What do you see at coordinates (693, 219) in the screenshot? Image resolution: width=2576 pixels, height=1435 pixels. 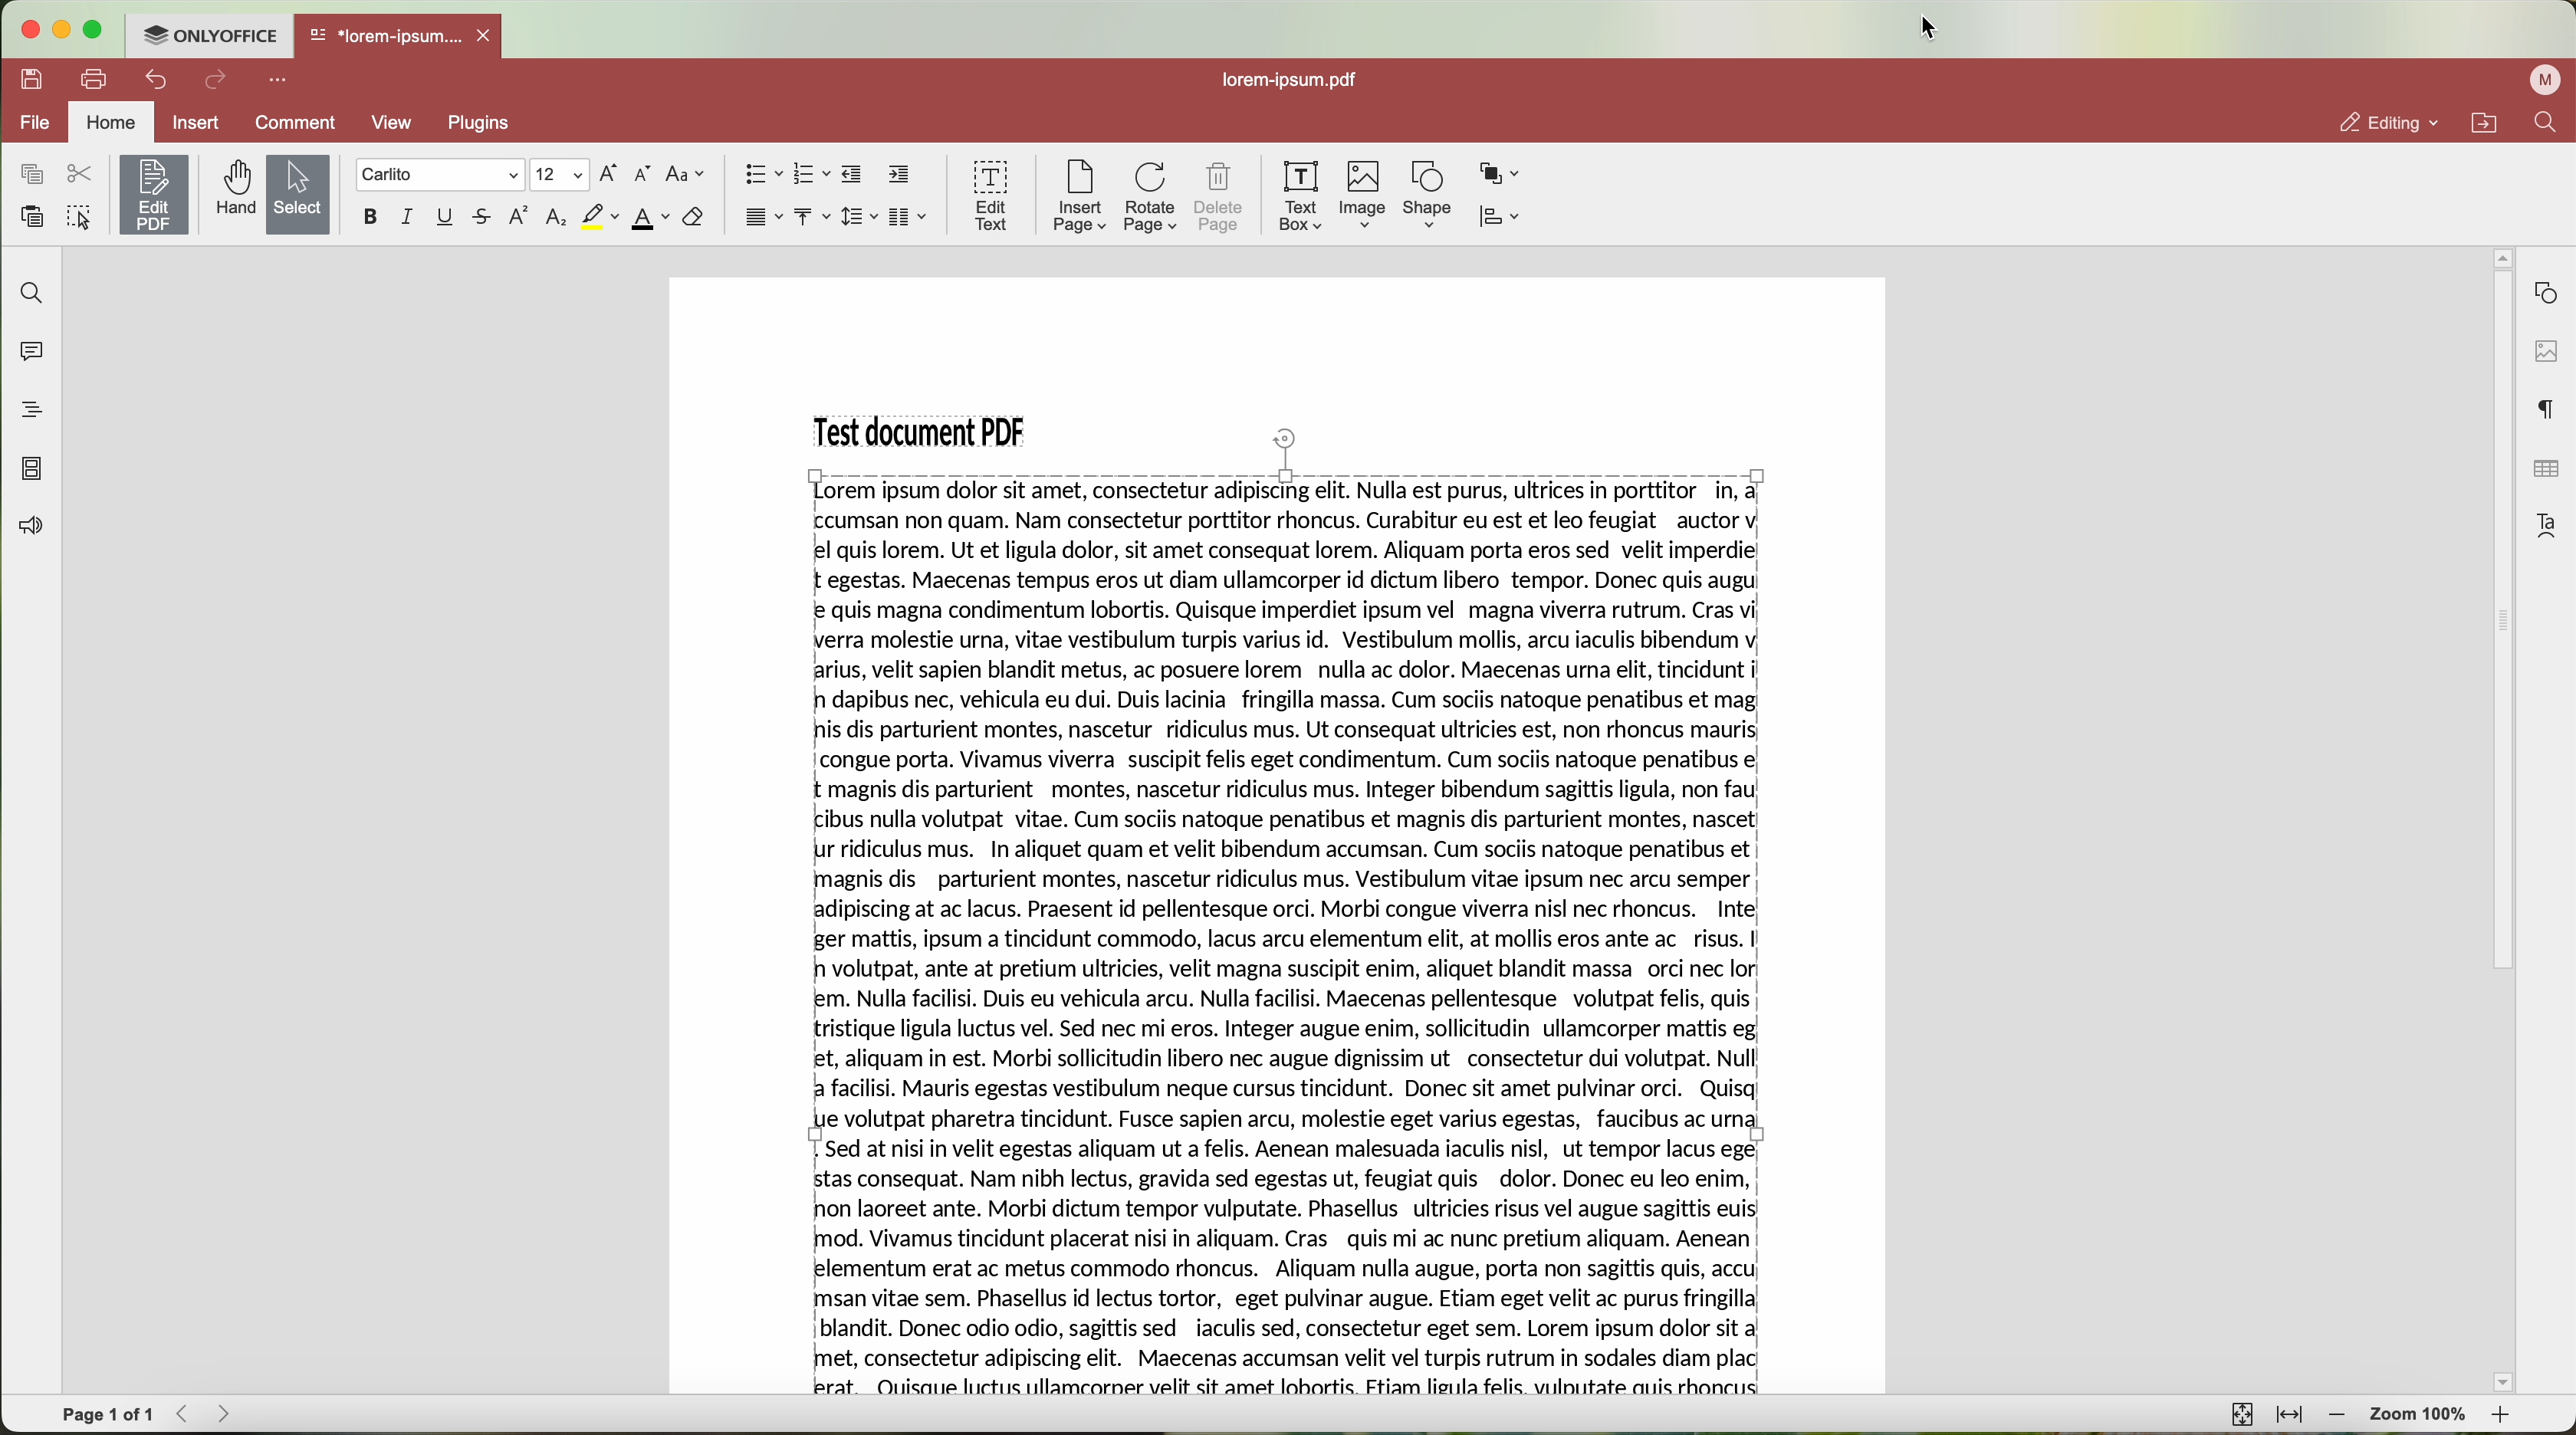 I see `clear style` at bounding box center [693, 219].